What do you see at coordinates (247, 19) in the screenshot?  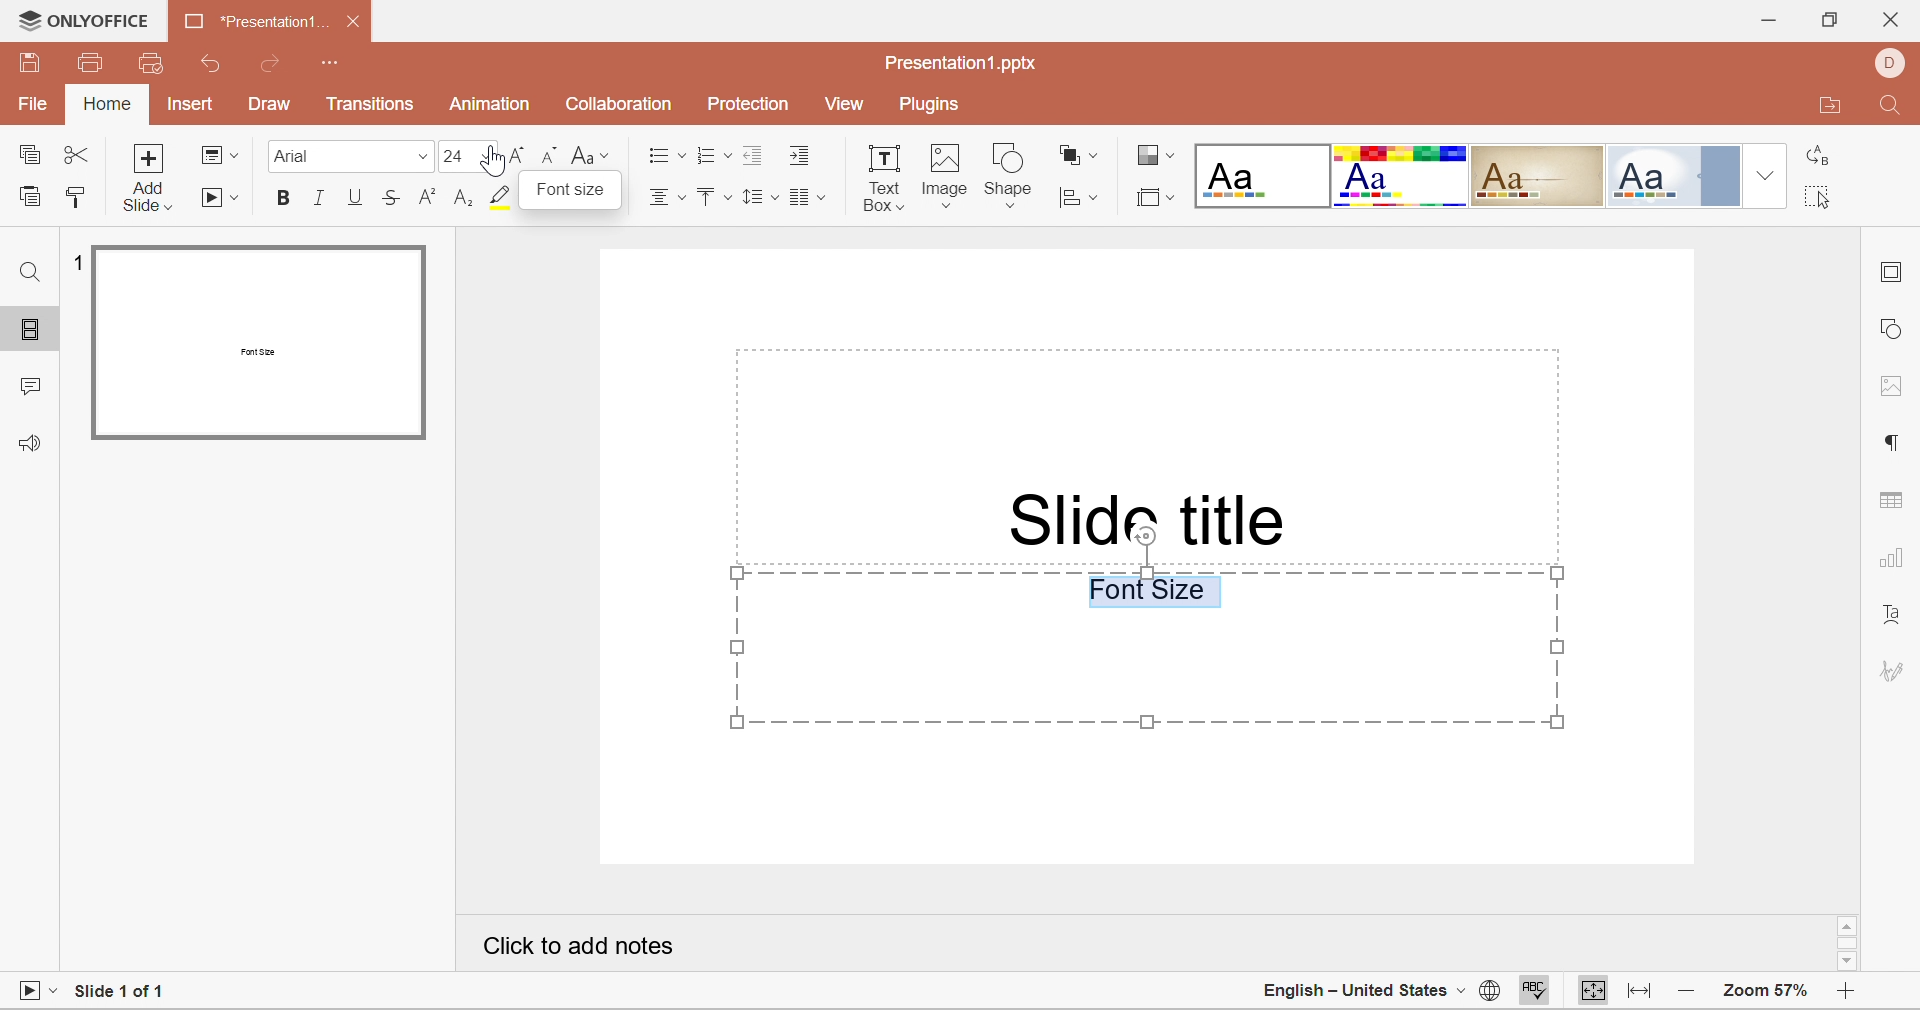 I see `*Presentation1` at bounding box center [247, 19].